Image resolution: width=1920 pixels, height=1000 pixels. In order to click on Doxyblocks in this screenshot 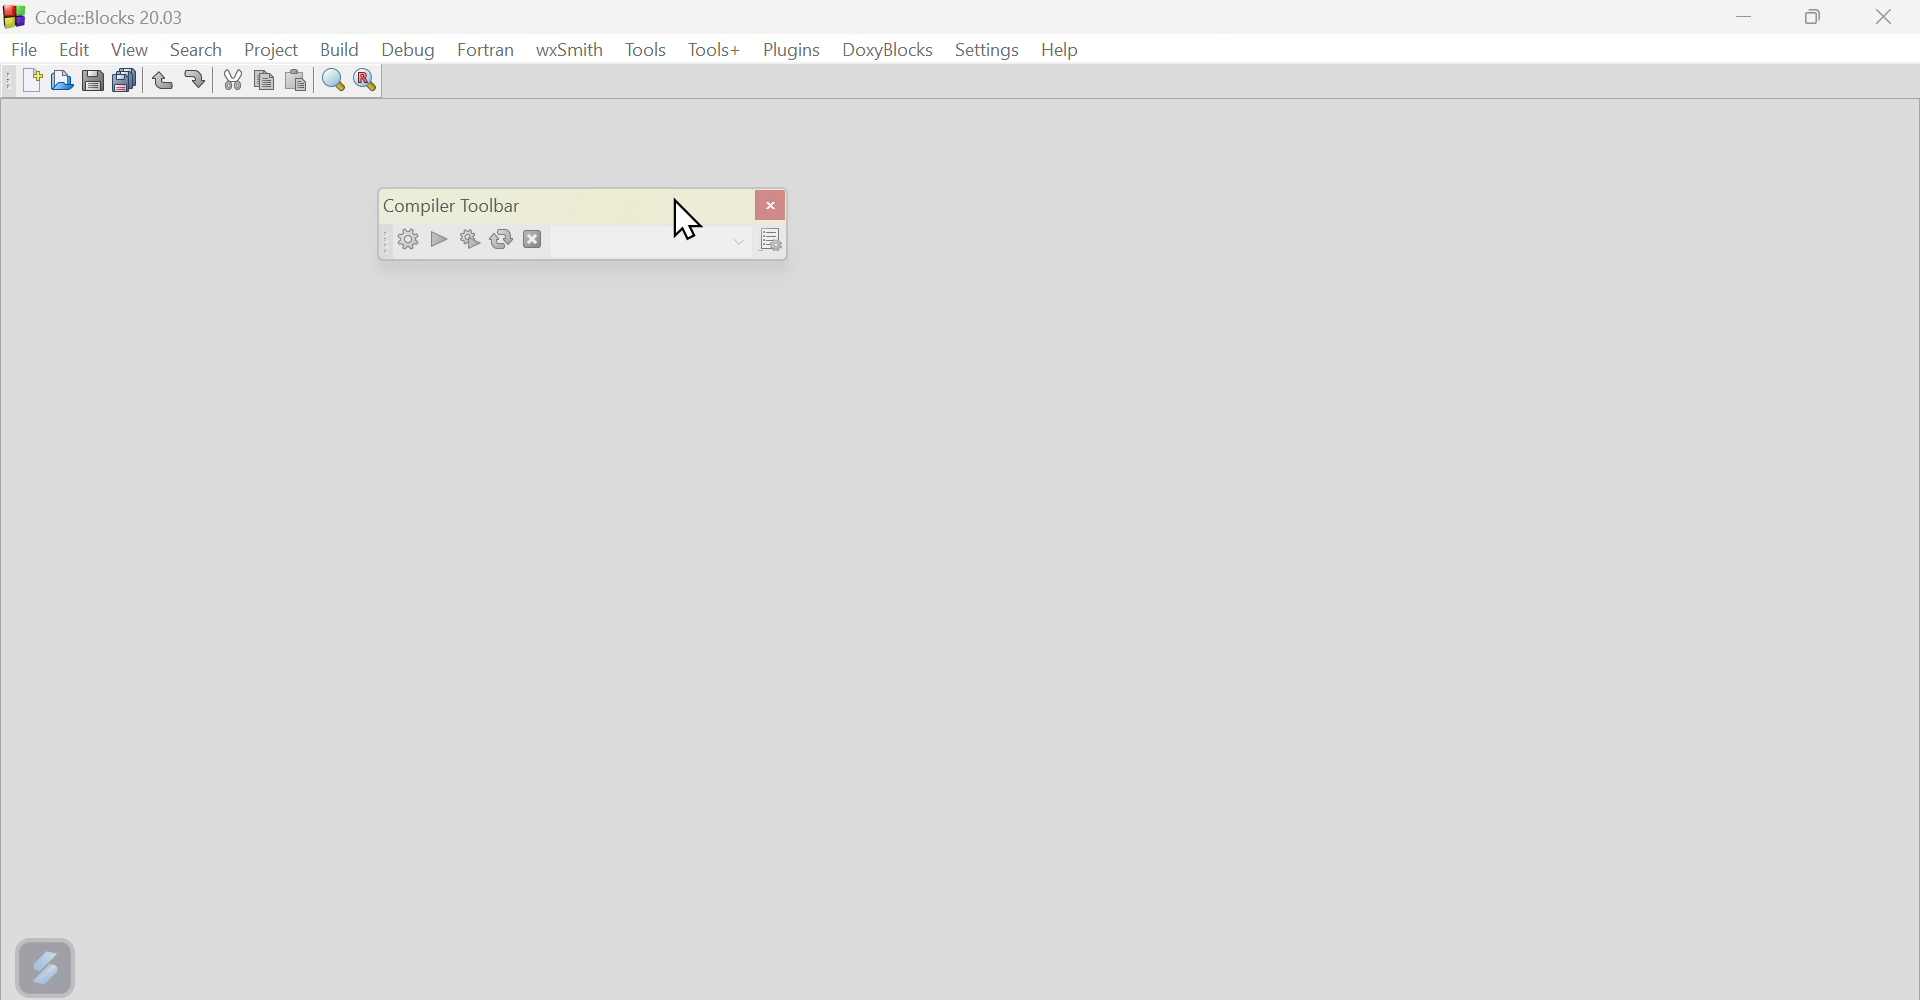, I will do `click(888, 52)`.